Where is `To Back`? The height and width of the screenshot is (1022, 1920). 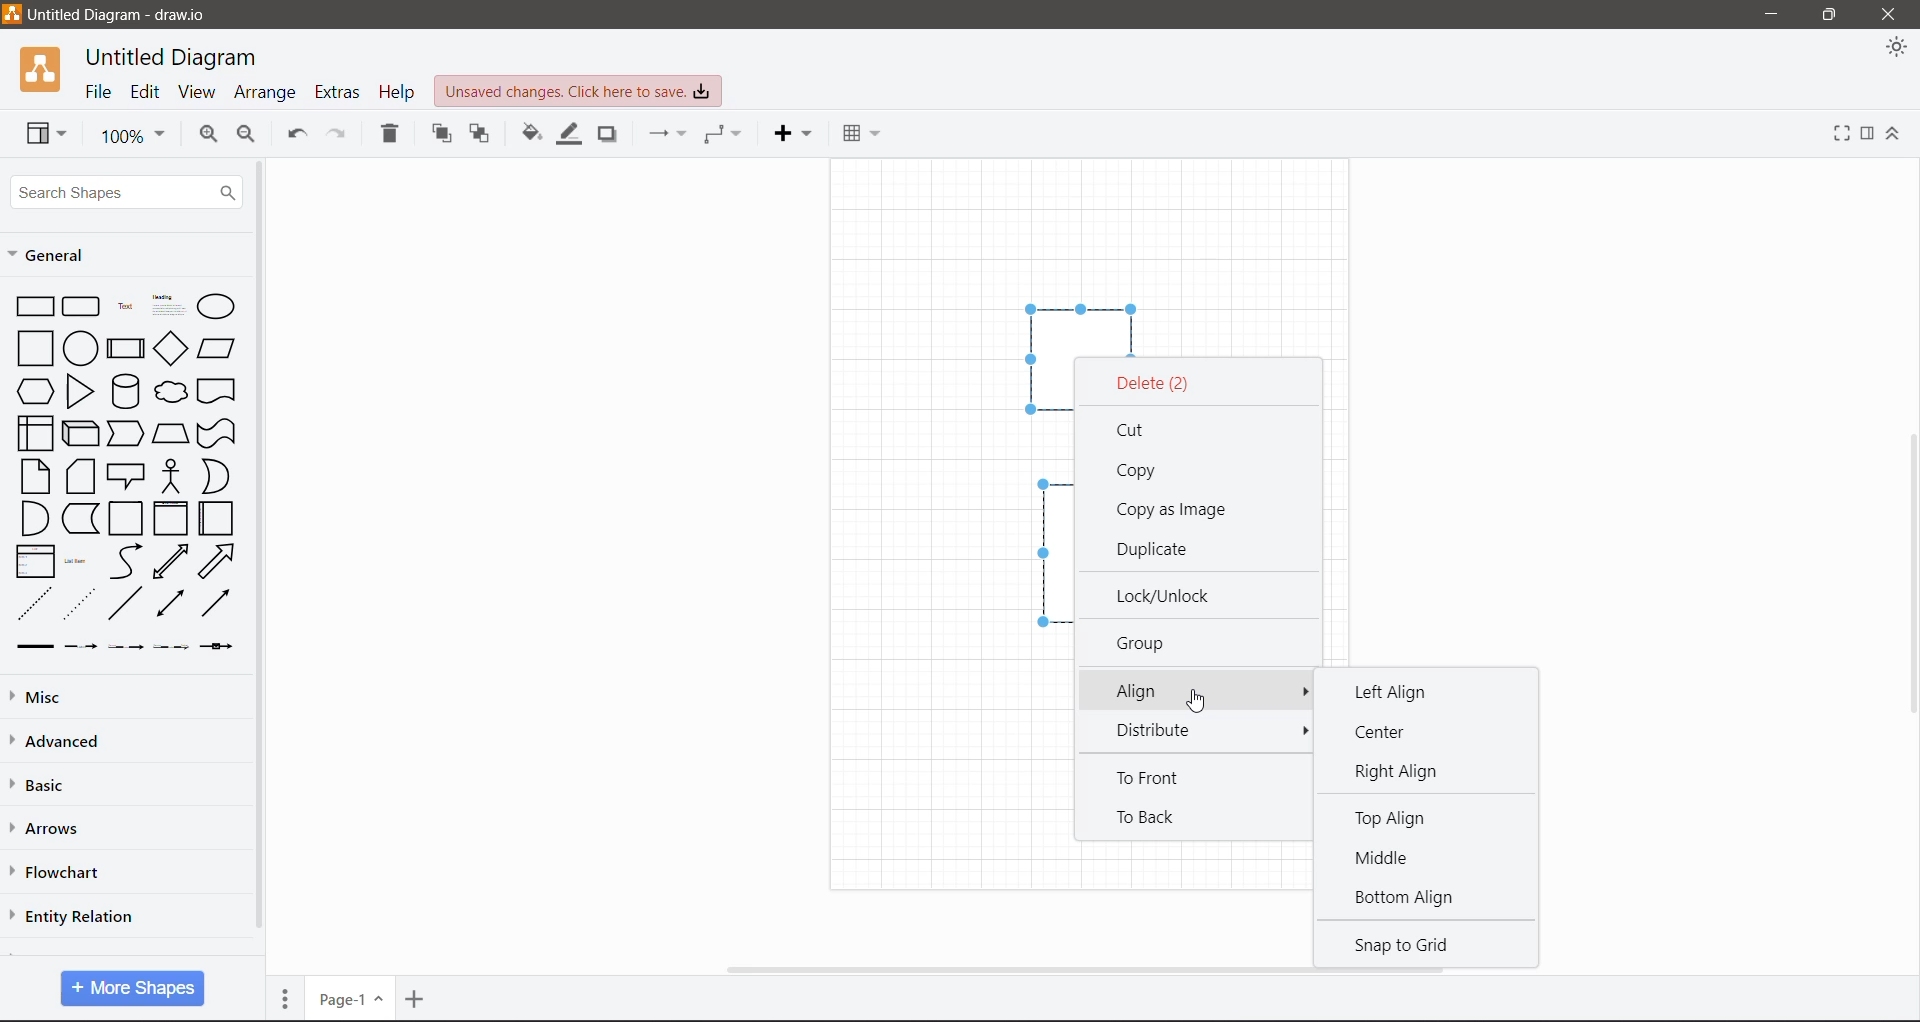
To Back is located at coordinates (1148, 819).